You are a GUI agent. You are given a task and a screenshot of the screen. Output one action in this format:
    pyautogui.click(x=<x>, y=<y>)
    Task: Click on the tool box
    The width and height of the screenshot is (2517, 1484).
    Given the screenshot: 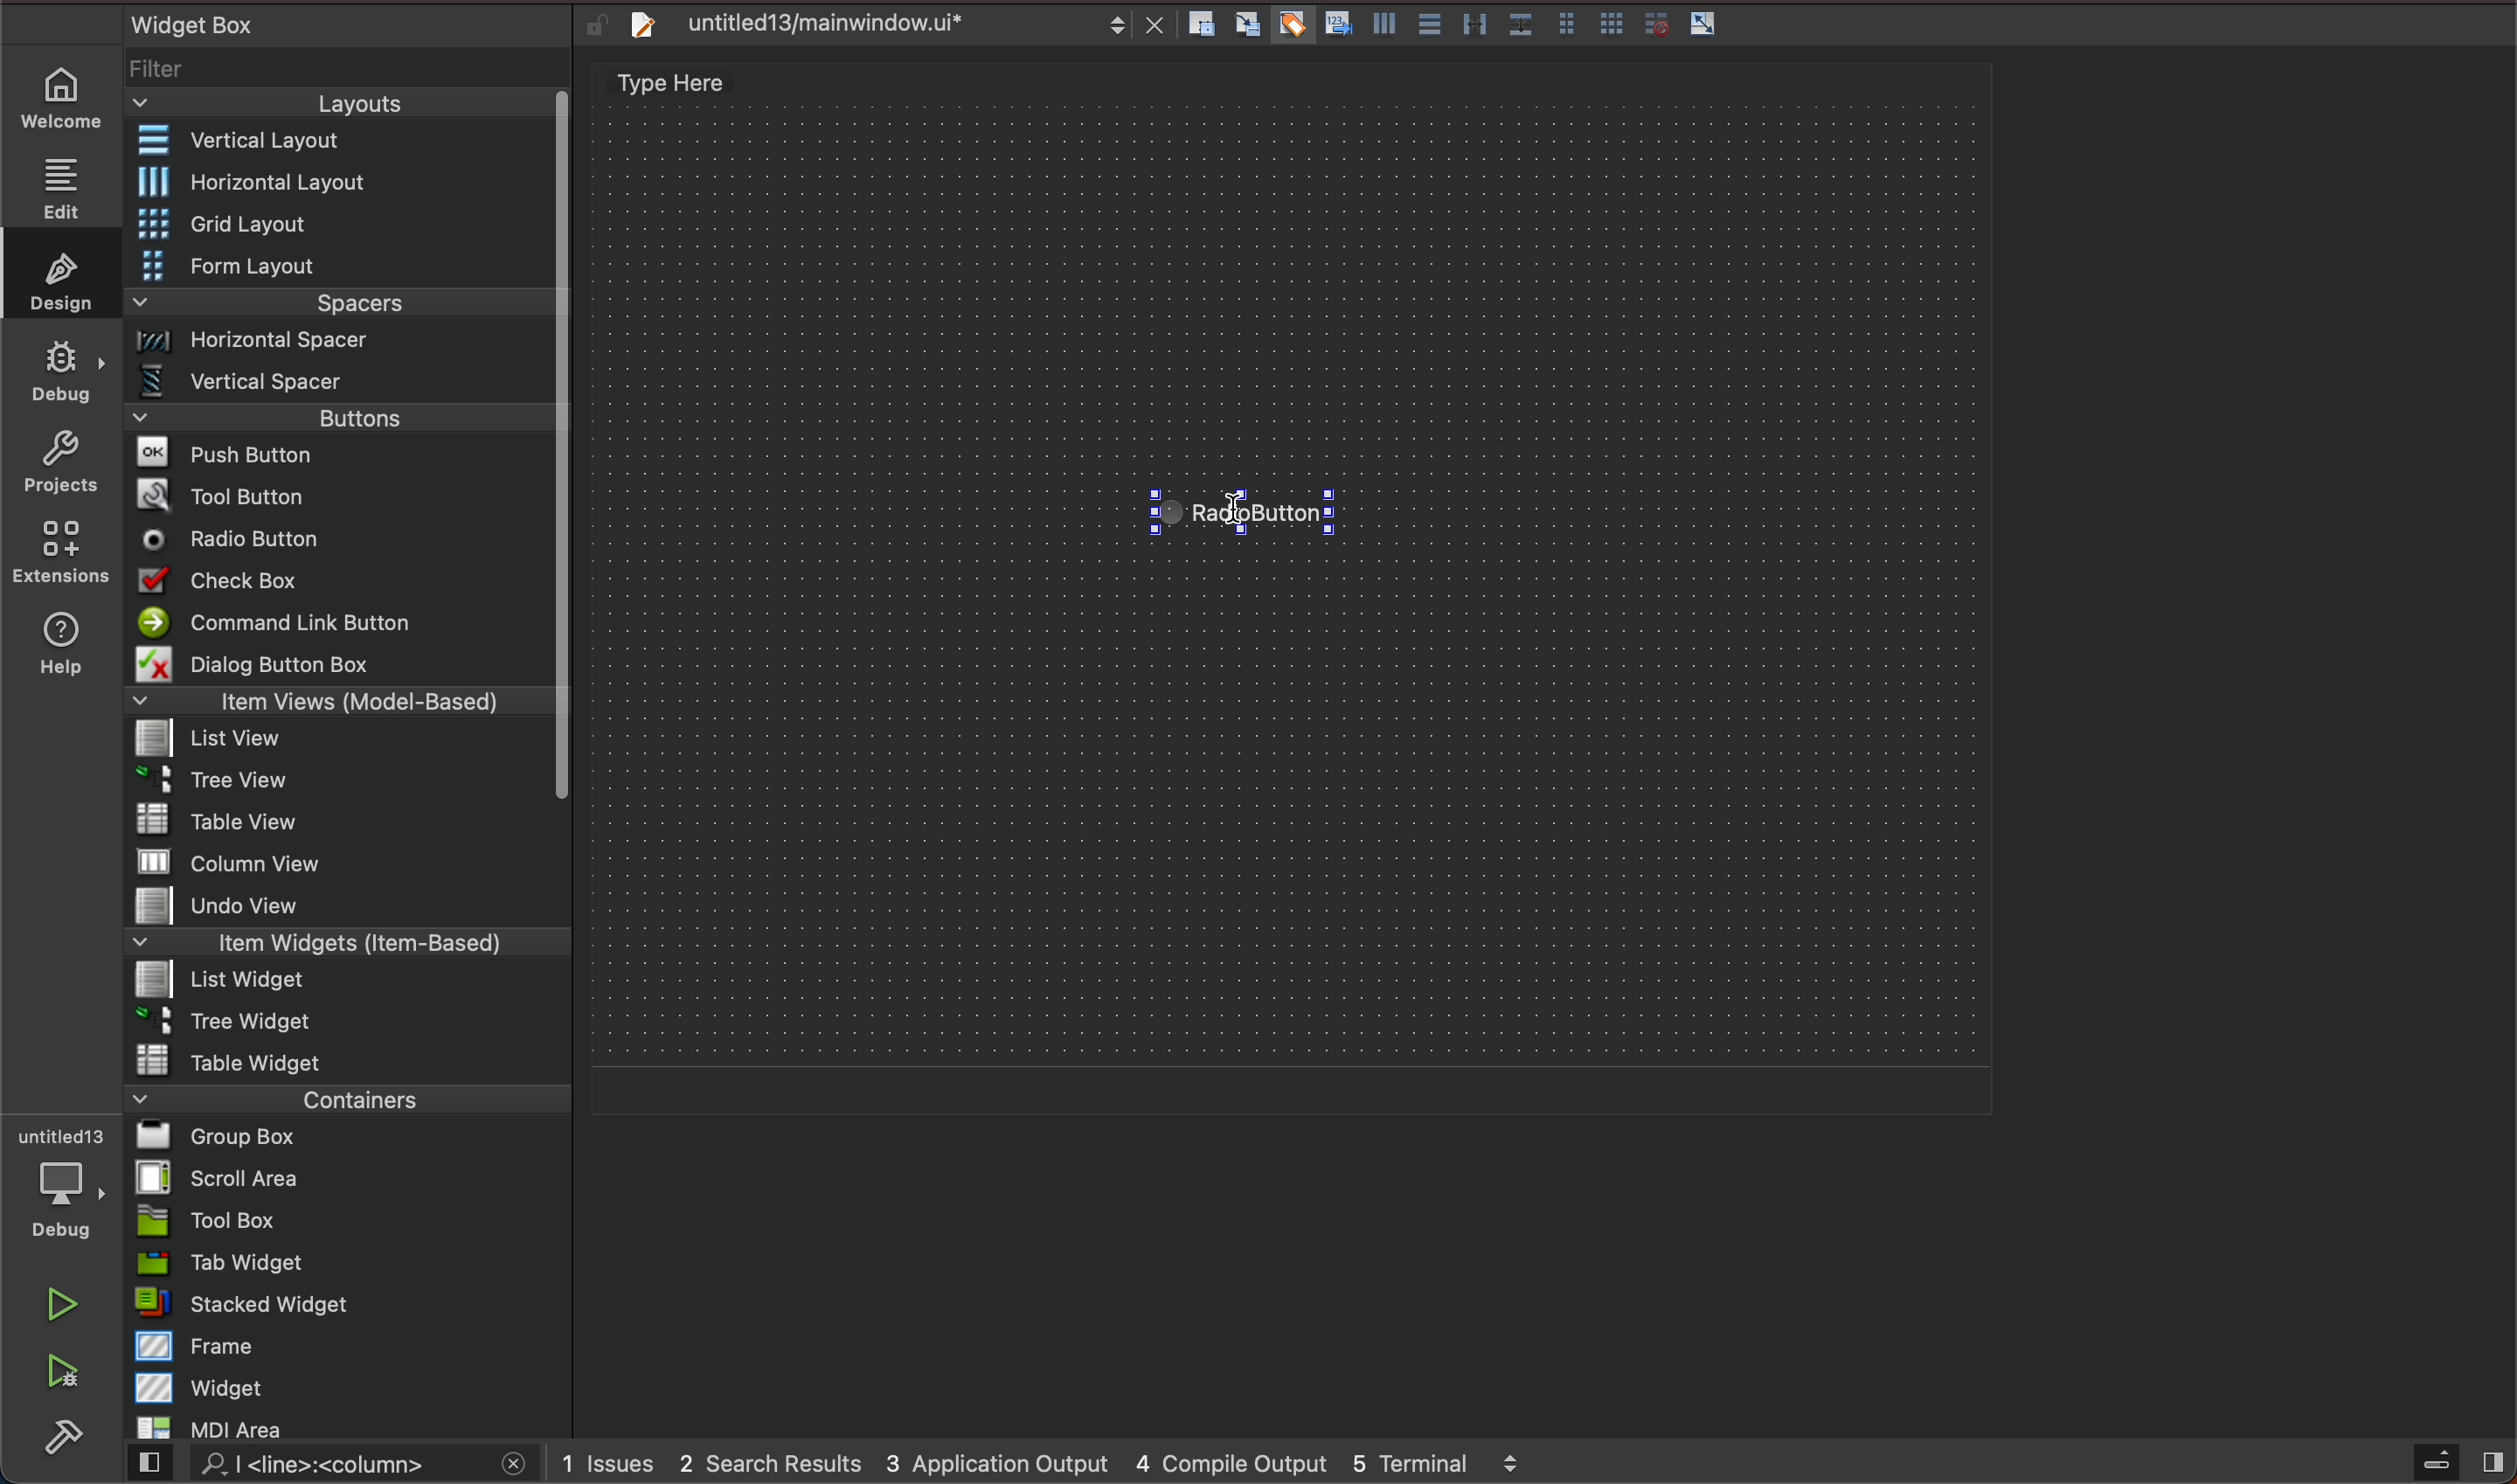 What is the action you would take?
    pyautogui.click(x=348, y=1220)
    